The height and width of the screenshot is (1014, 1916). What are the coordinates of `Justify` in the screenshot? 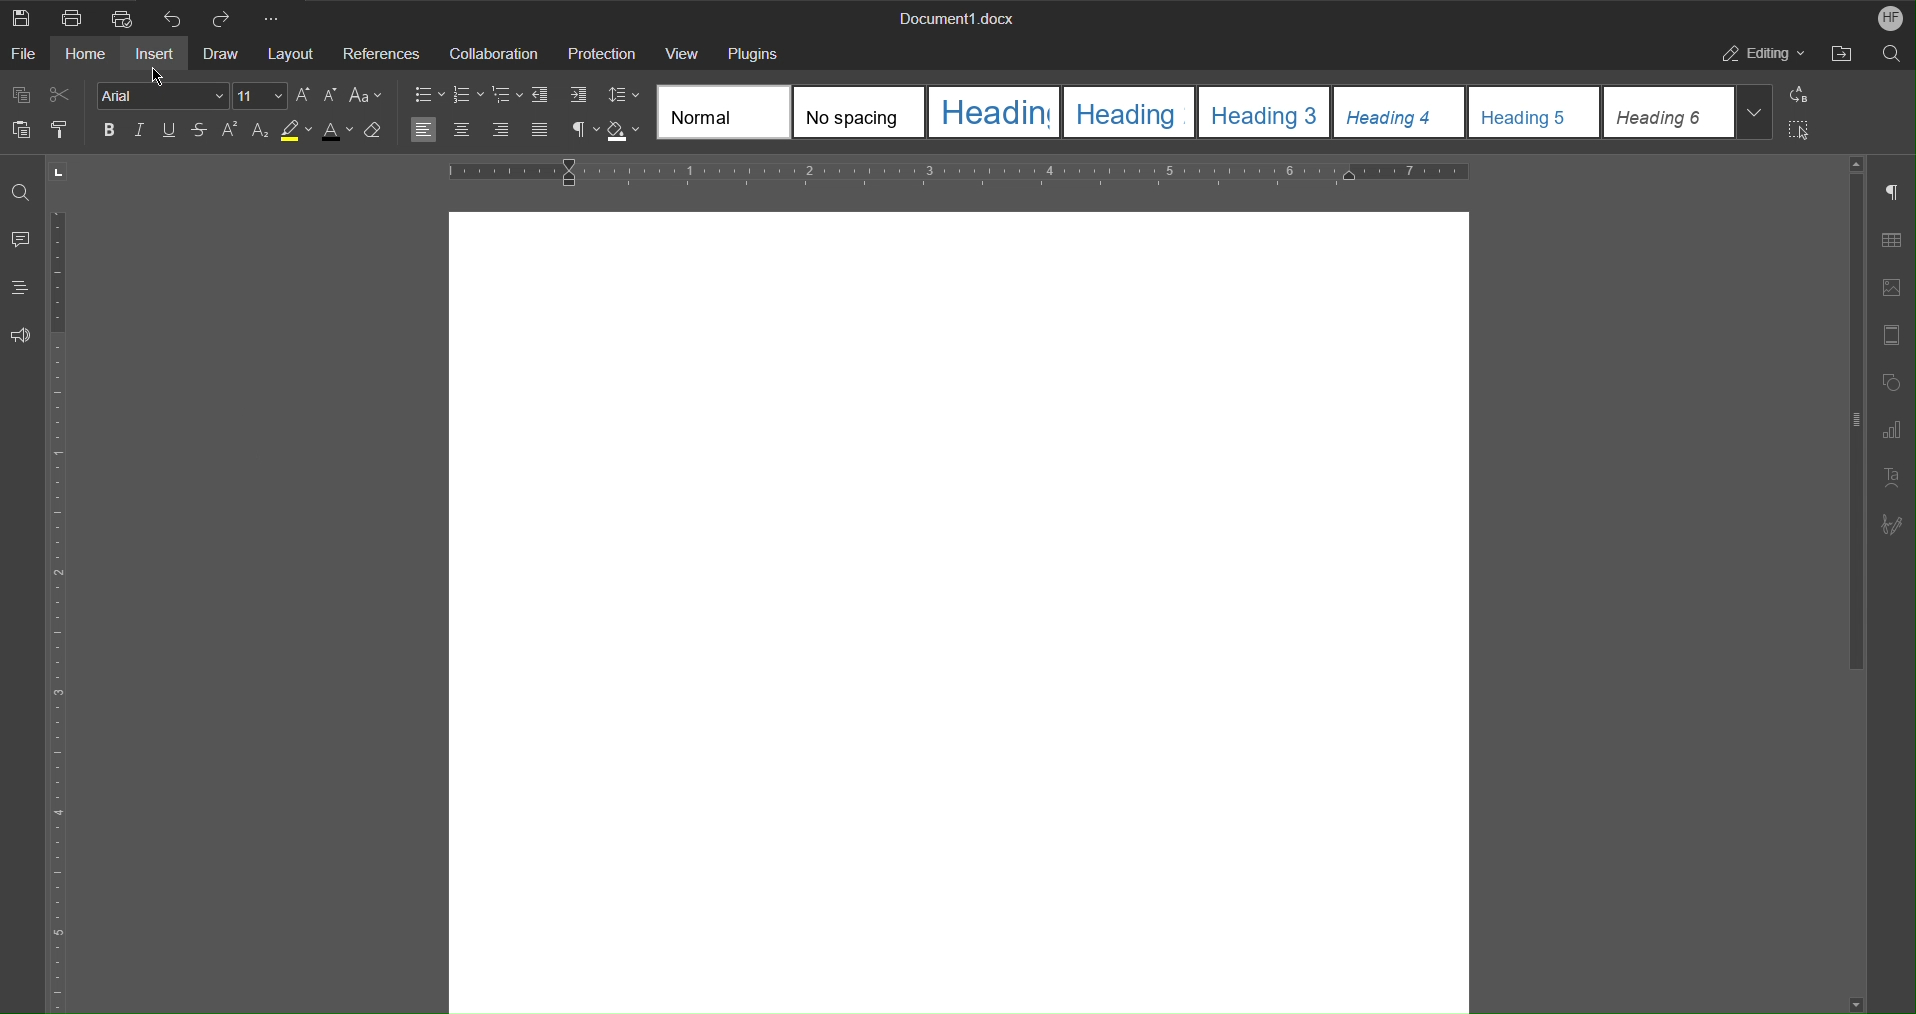 It's located at (542, 131).